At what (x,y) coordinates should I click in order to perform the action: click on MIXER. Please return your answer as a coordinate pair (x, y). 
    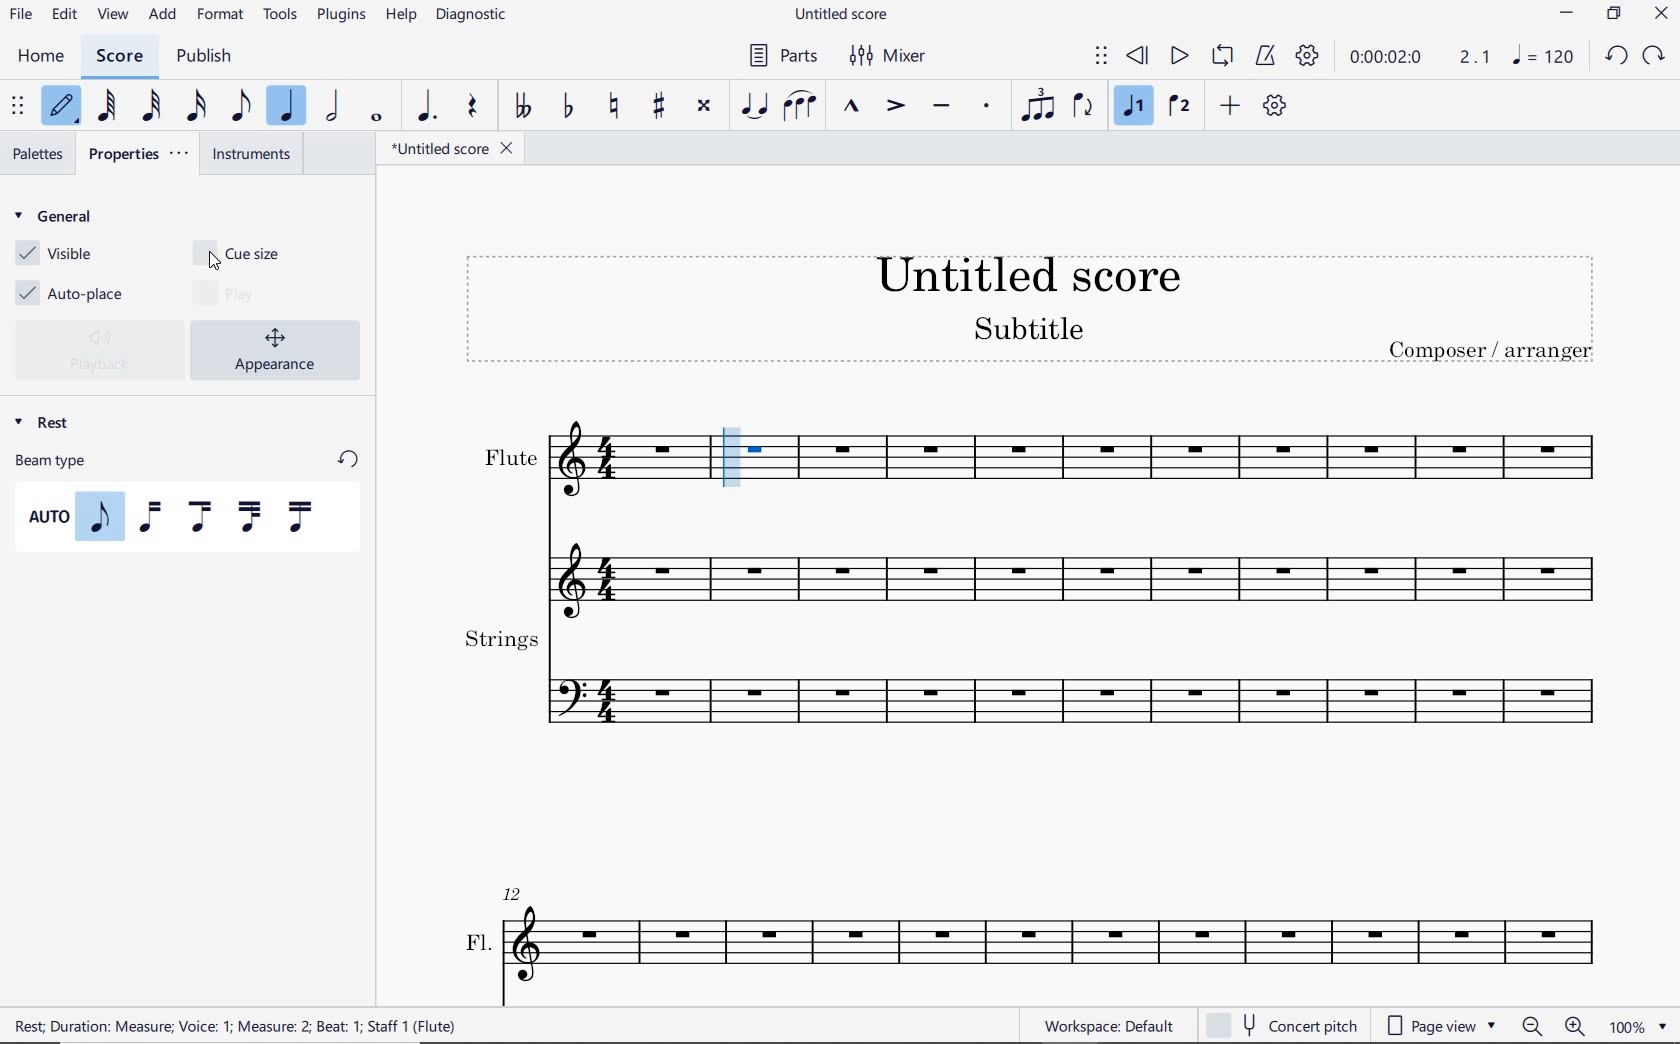
    Looking at the image, I should click on (890, 57).